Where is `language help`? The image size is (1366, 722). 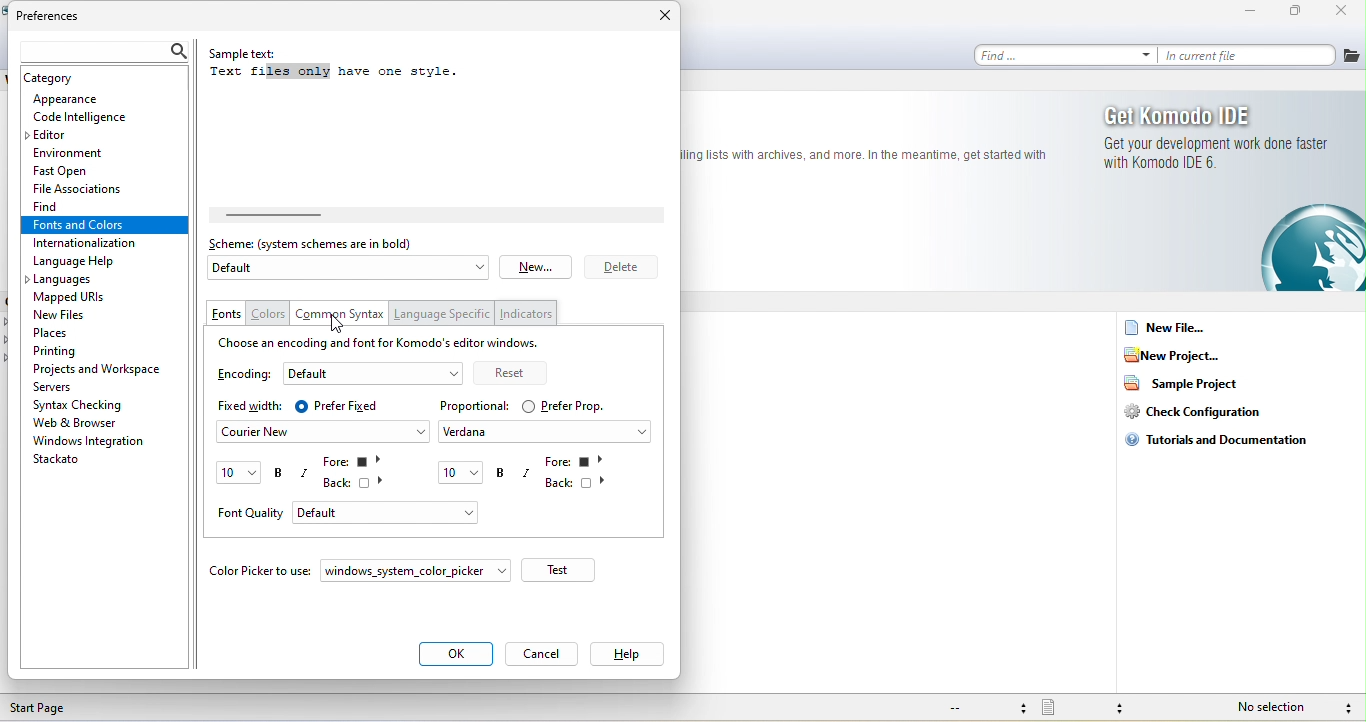 language help is located at coordinates (87, 260).